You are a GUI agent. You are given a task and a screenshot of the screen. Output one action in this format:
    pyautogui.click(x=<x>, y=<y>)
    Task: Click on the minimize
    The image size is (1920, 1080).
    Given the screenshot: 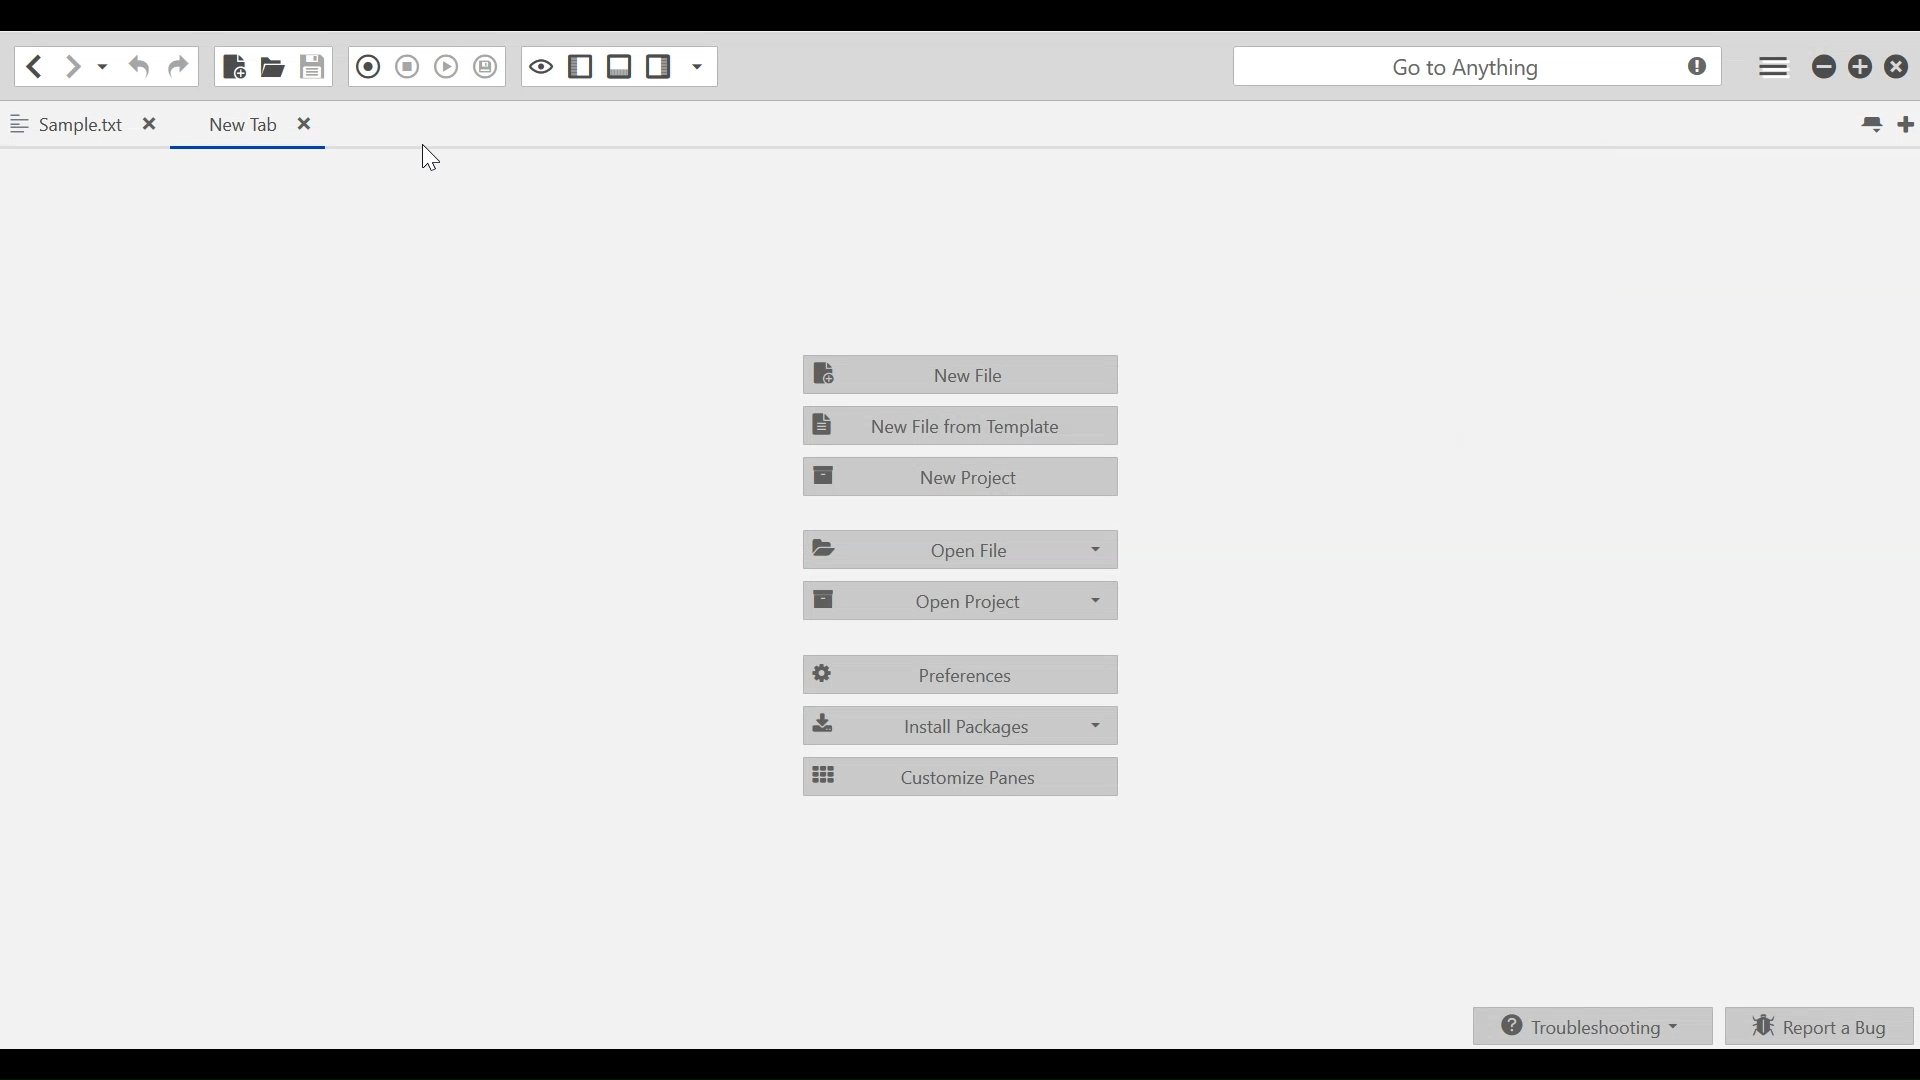 What is the action you would take?
    pyautogui.click(x=1825, y=66)
    